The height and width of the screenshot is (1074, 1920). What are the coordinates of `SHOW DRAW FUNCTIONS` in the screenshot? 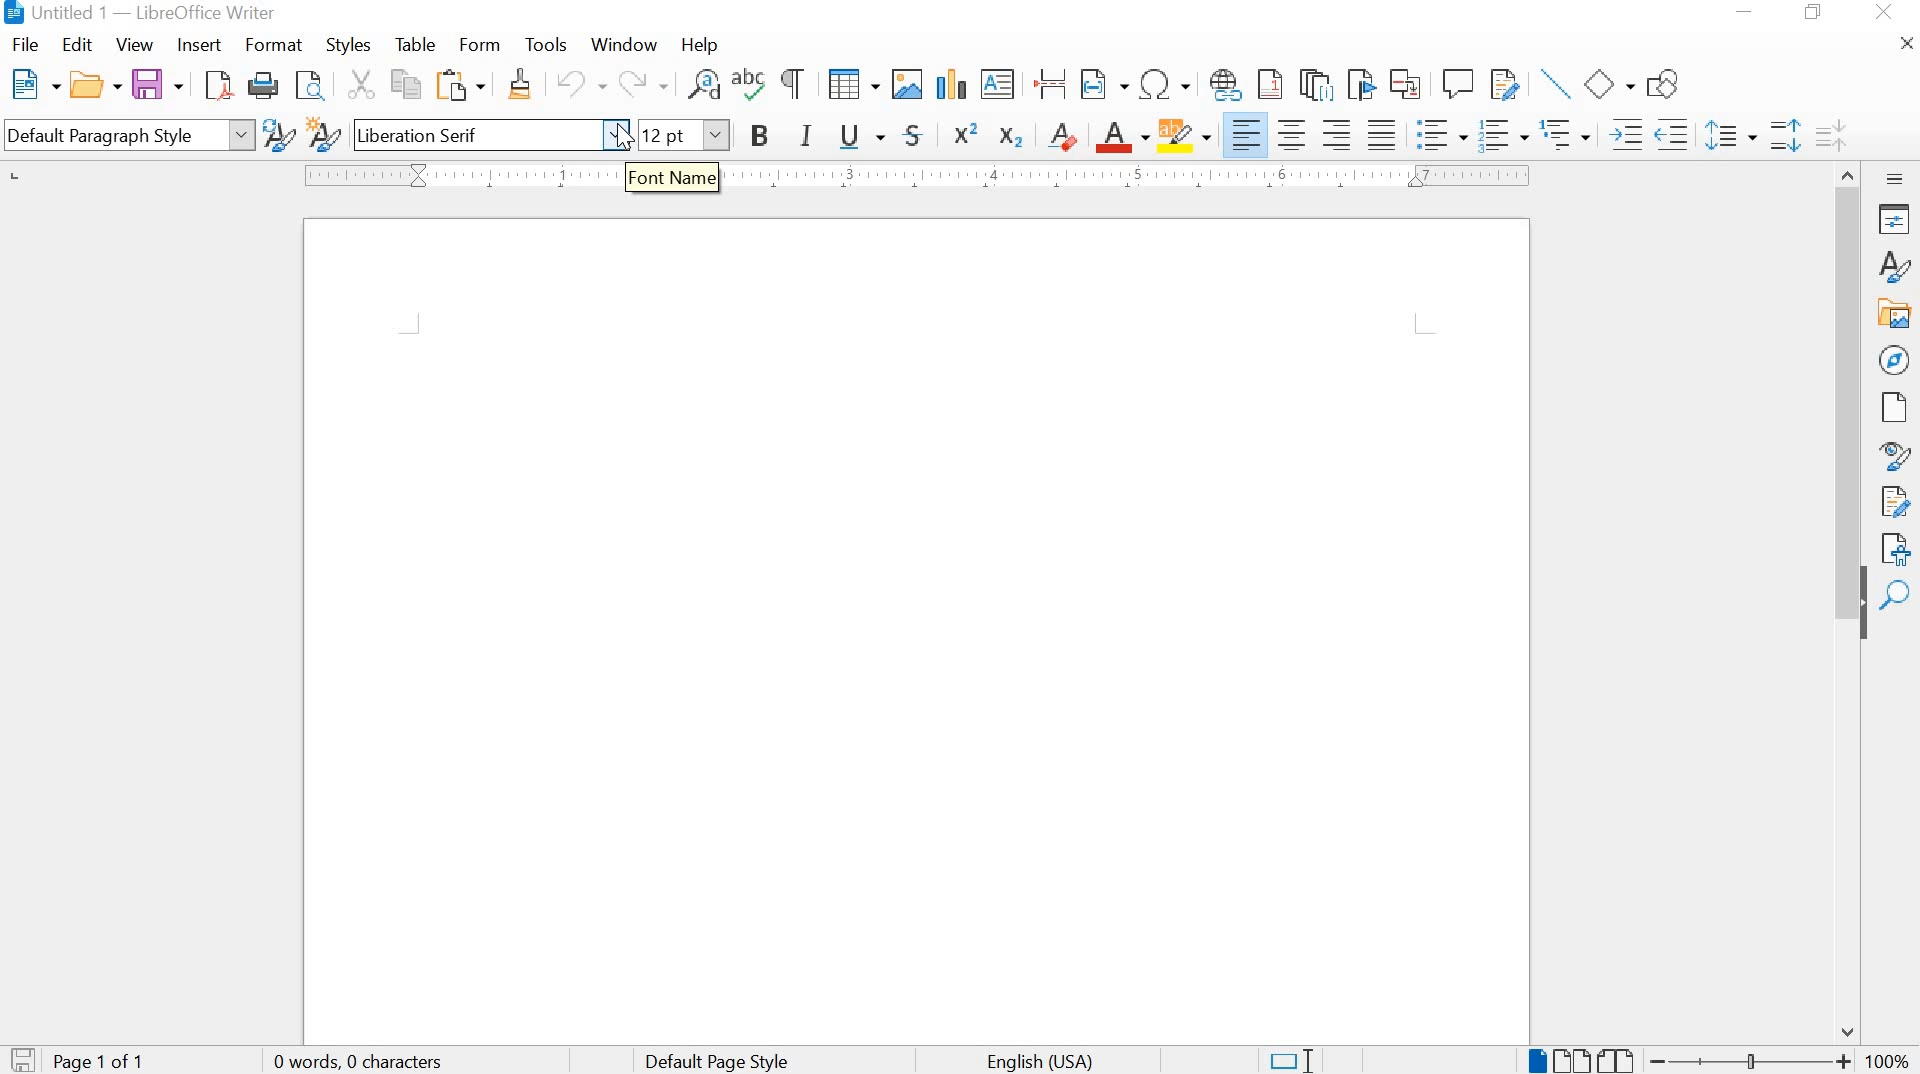 It's located at (1667, 81).